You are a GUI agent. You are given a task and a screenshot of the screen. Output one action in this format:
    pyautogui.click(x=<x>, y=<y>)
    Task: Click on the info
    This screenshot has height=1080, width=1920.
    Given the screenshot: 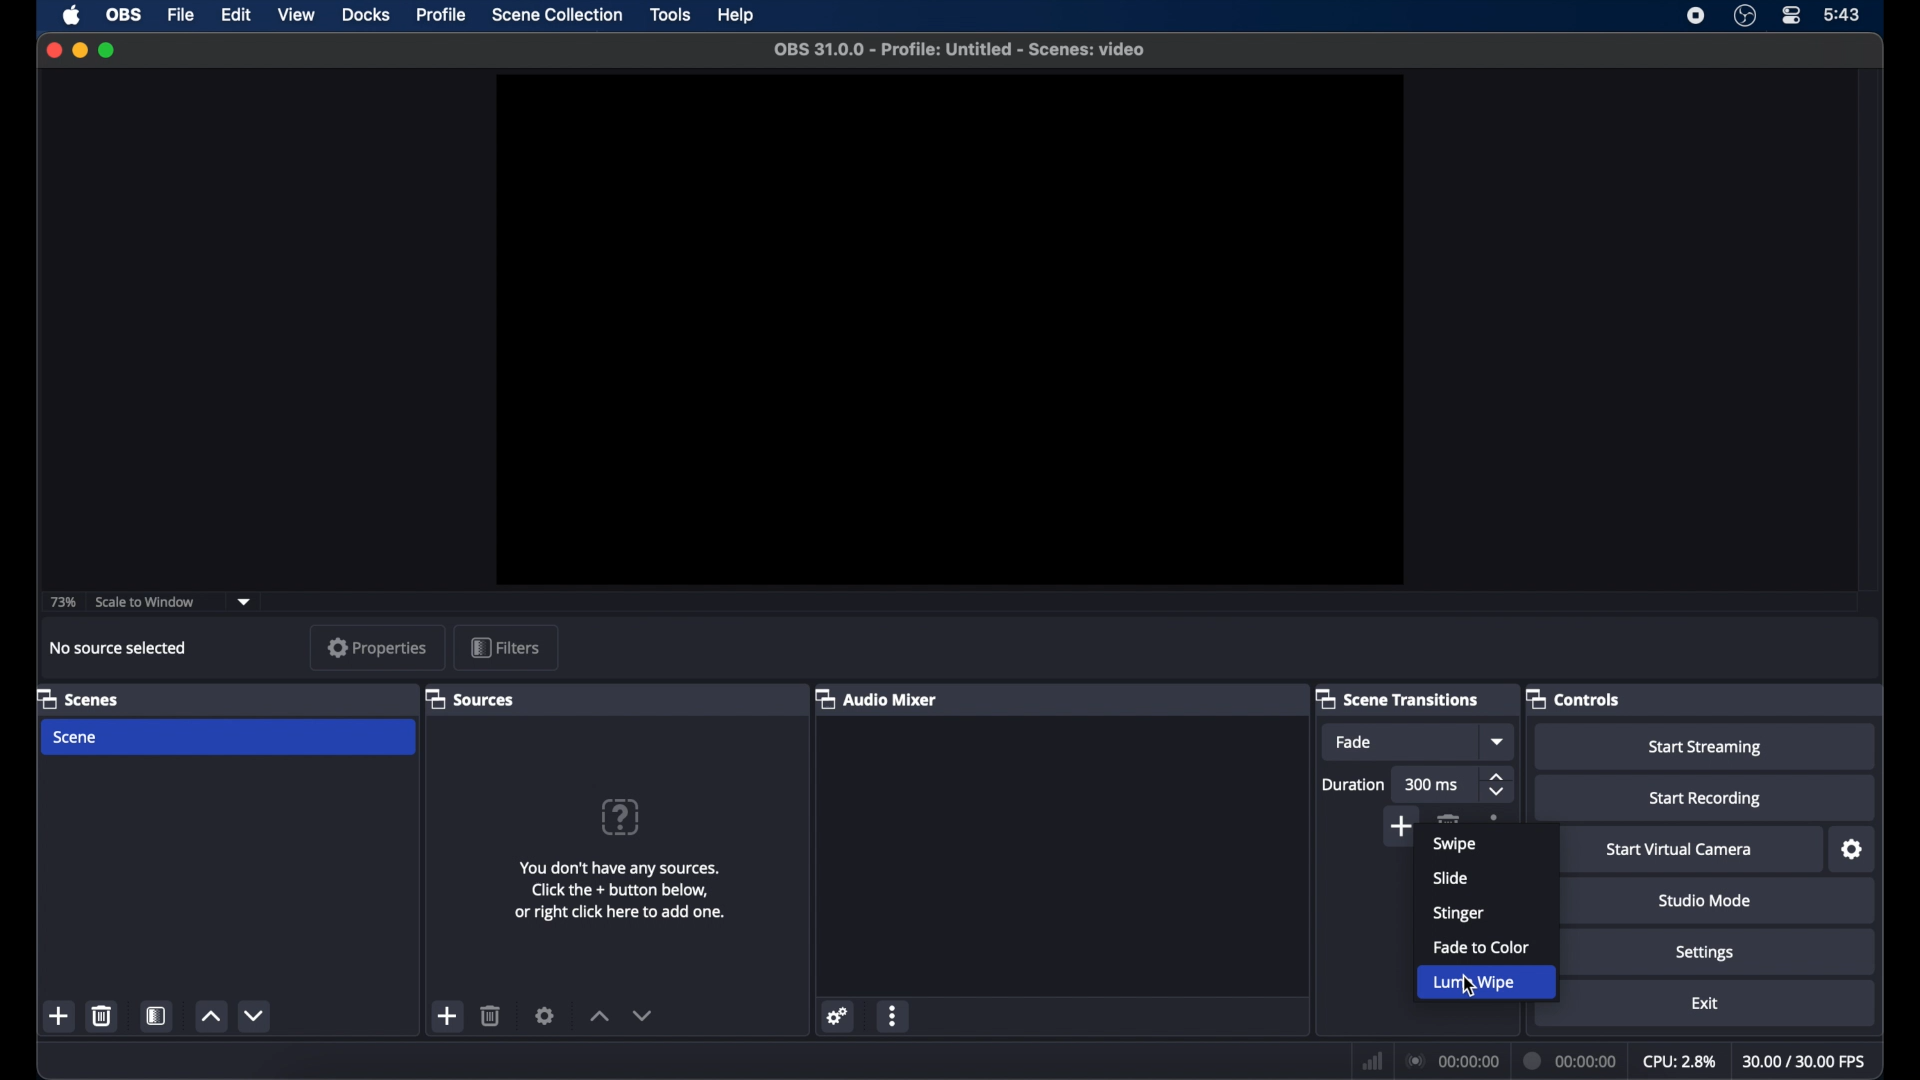 What is the action you would take?
    pyautogui.click(x=622, y=890)
    